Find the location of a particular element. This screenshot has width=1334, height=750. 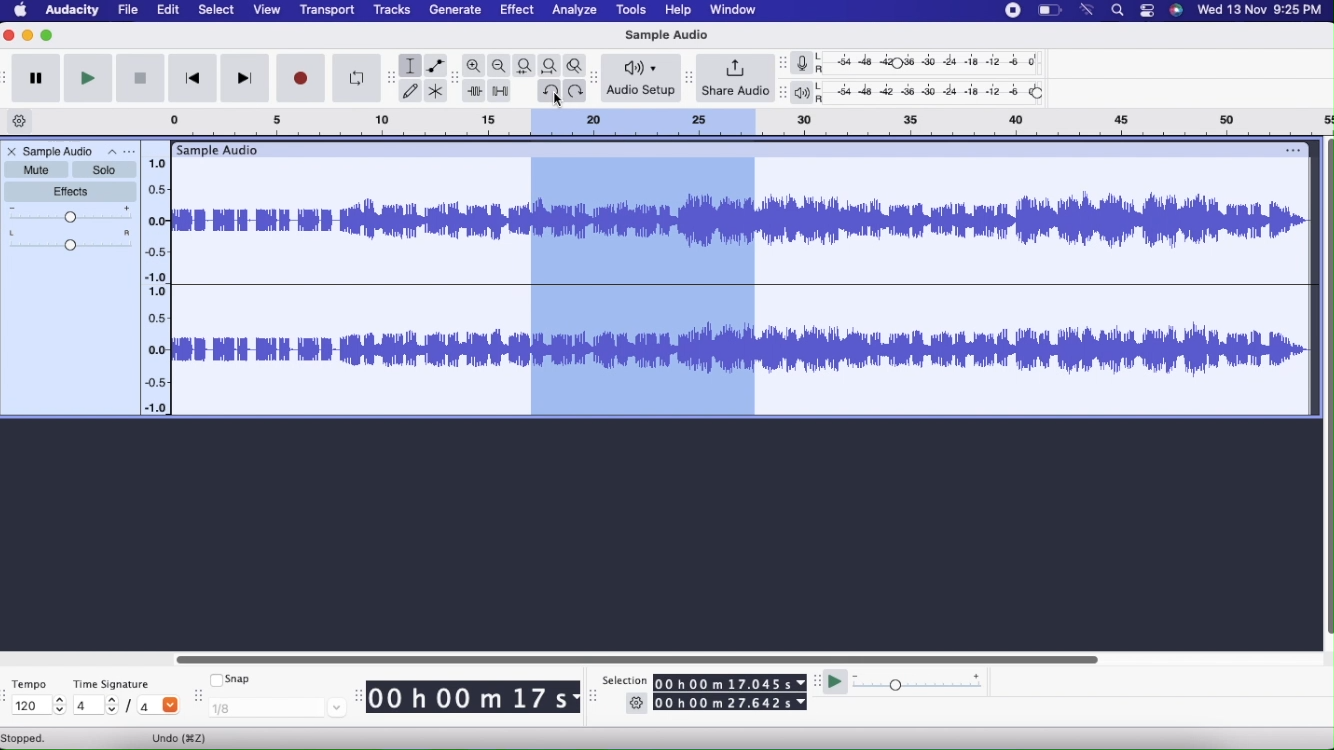

Silence audio selection is located at coordinates (498, 91).